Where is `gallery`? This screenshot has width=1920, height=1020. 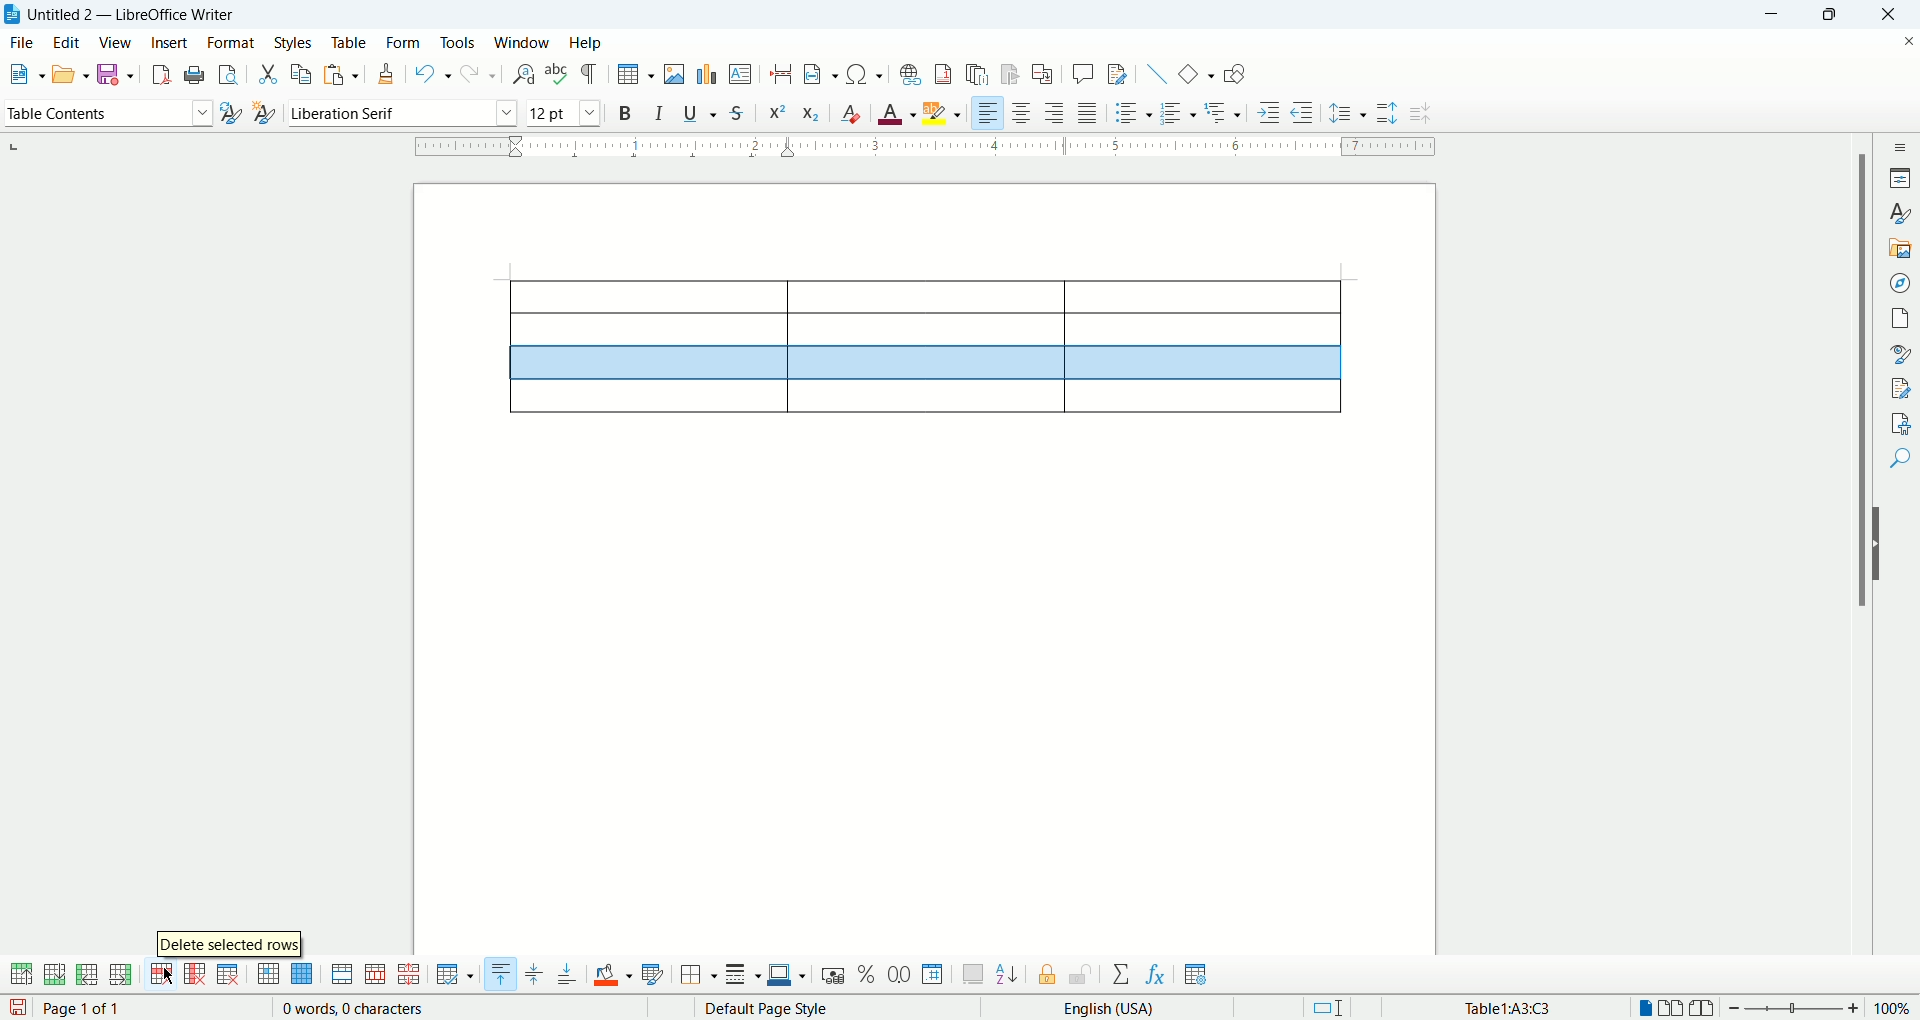 gallery is located at coordinates (1900, 250).